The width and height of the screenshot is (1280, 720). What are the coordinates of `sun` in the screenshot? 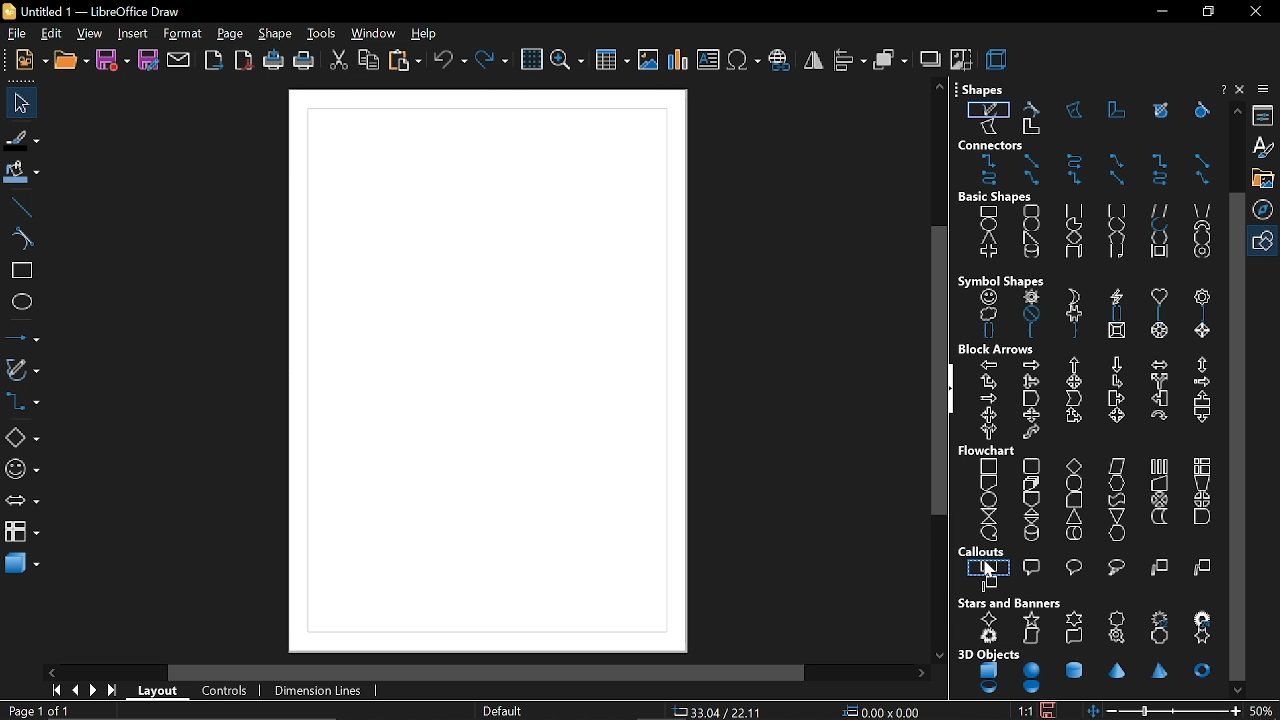 It's located at (1032, 297).